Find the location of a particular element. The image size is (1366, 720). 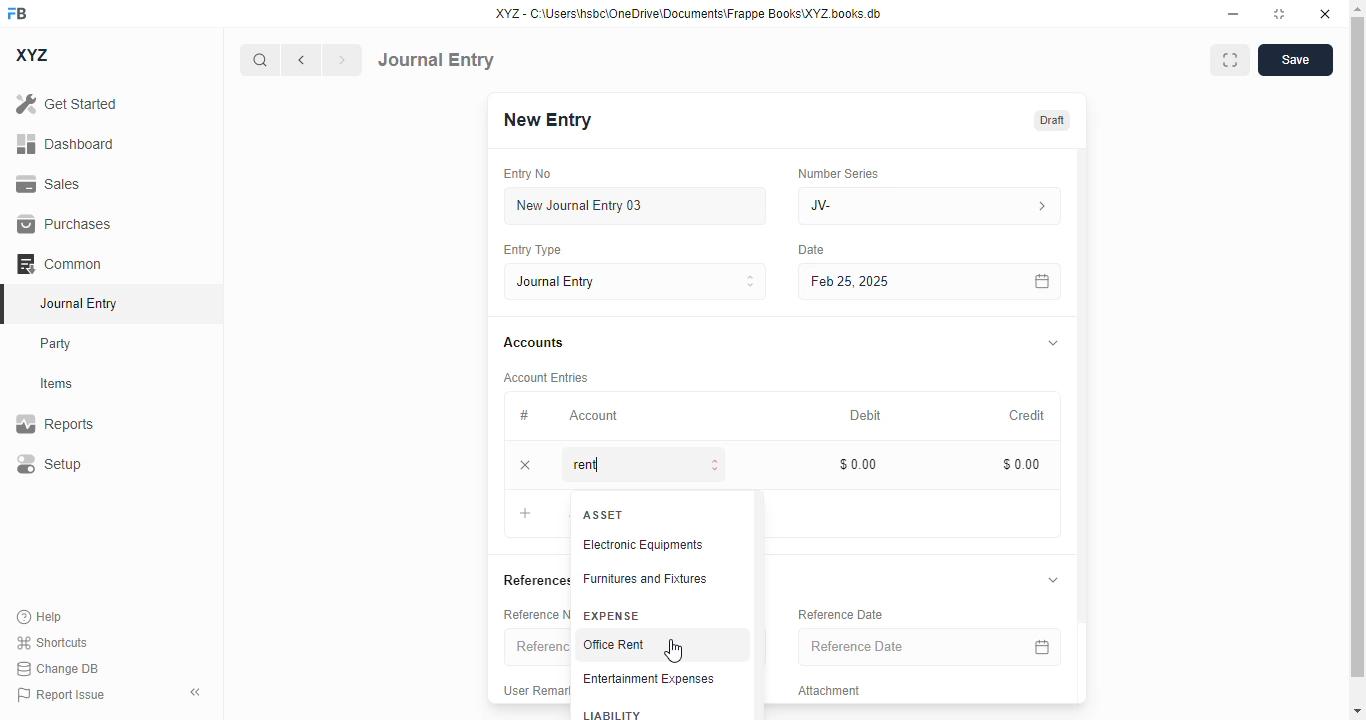

add is located at coordinates (526, 512).